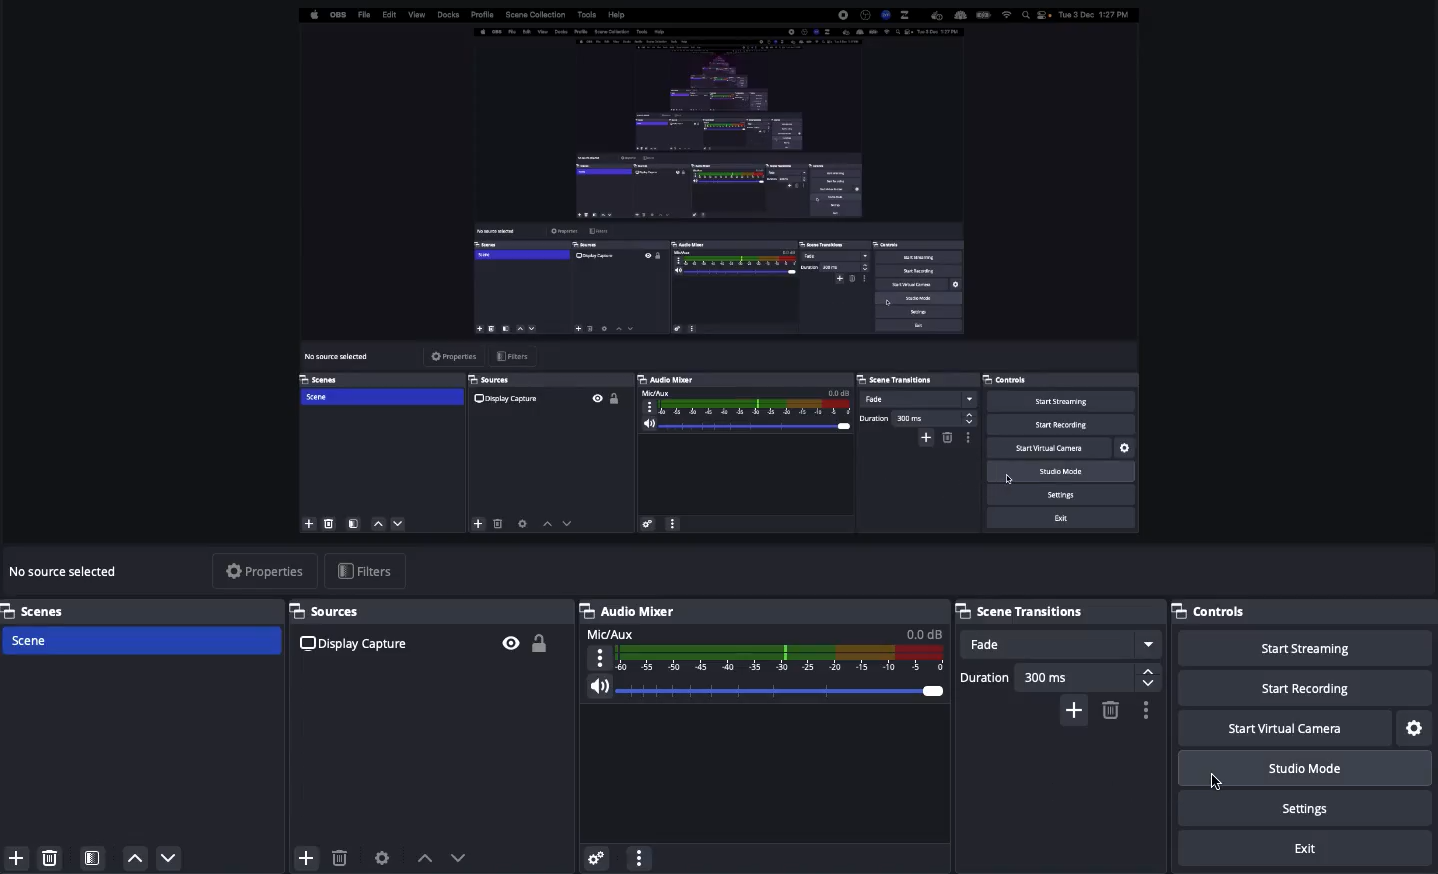  What do you see at coordinates (1074, 711) in the screenshot?
I see `Add` at bounding box center [1074, 711].